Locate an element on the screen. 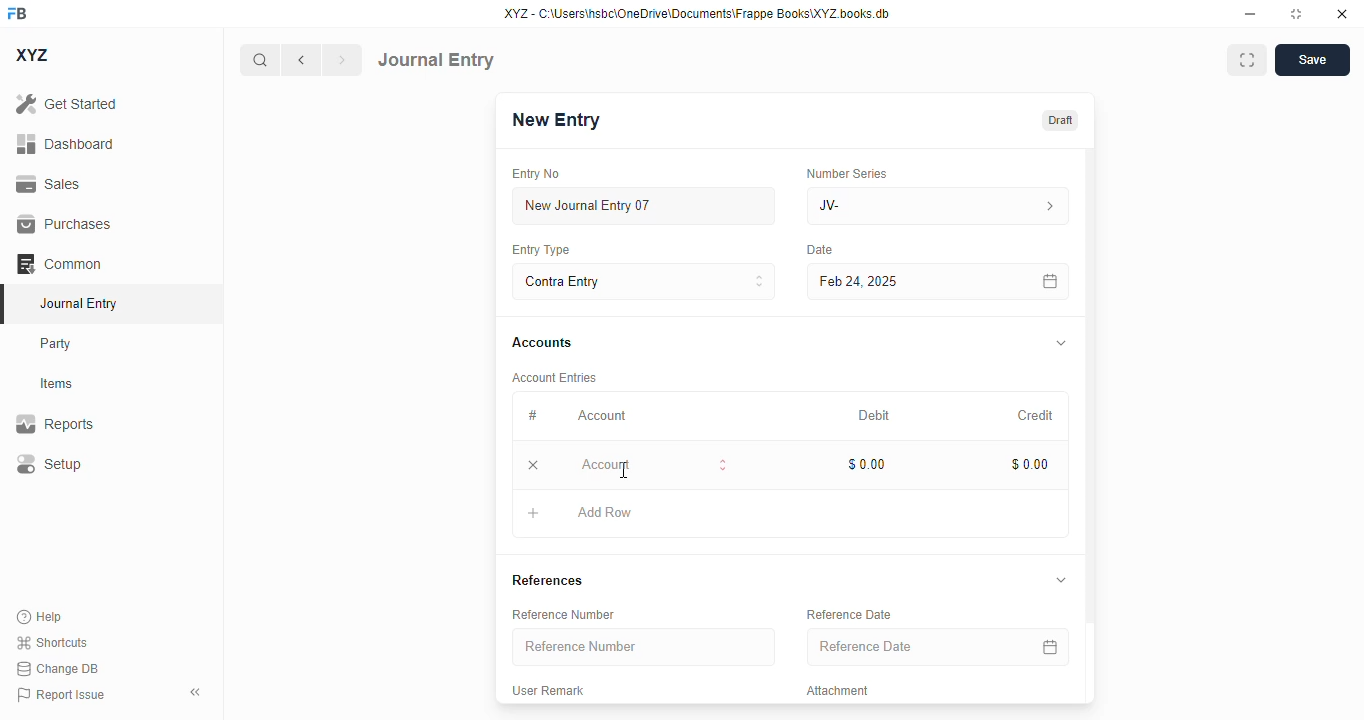  toggle expand/collapse is located at coordinates (1062, 580).